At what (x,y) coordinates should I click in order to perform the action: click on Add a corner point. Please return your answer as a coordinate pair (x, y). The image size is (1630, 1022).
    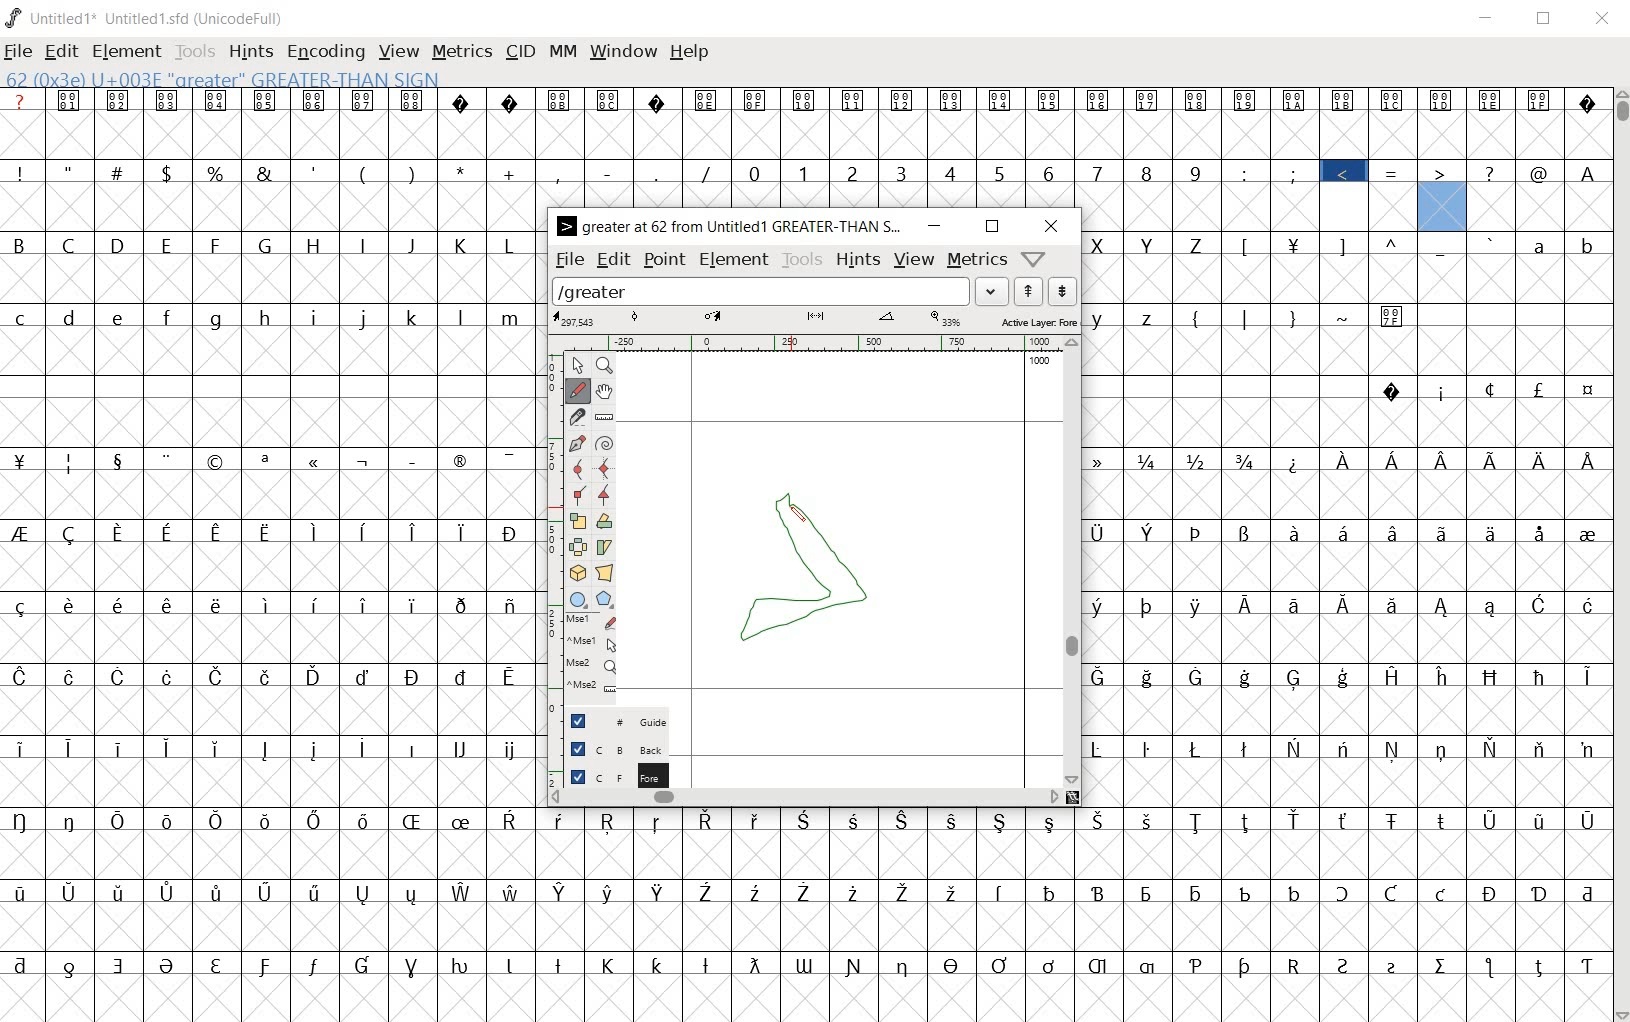
    Looking at the image, I should click on (605, 494).